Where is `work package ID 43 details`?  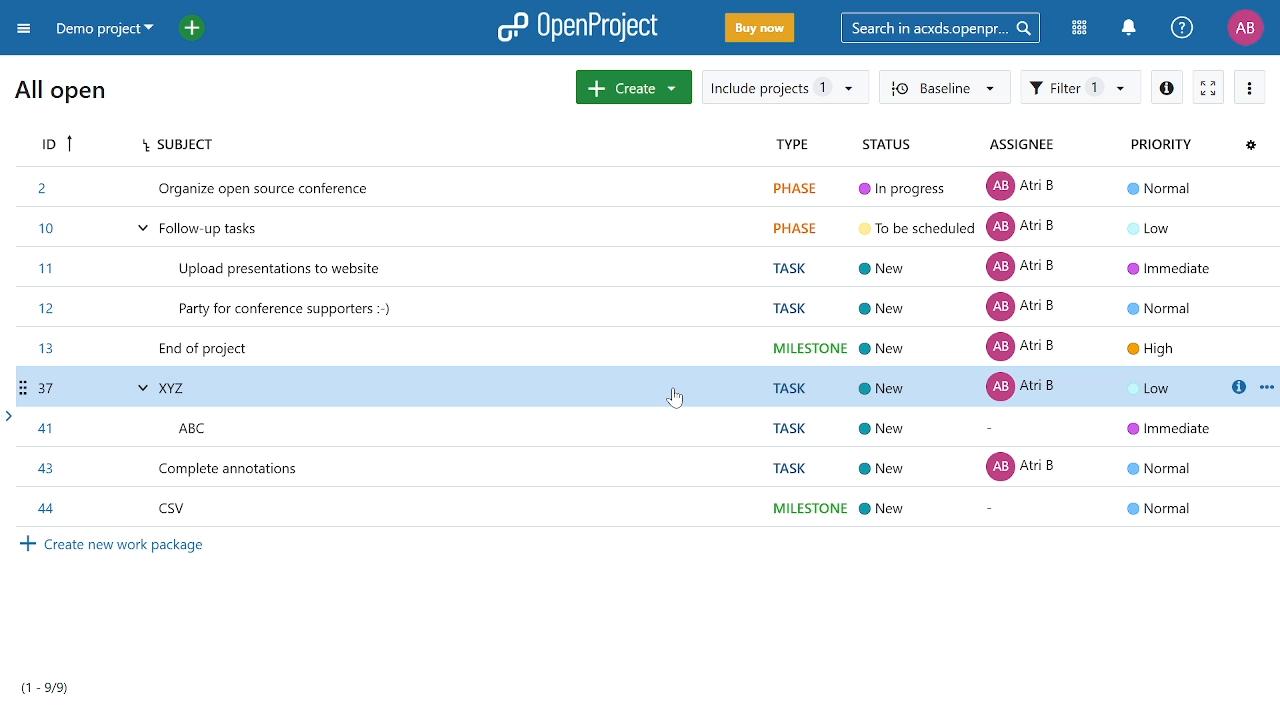 work package ID 43 details is located at coordinates (646, 466).